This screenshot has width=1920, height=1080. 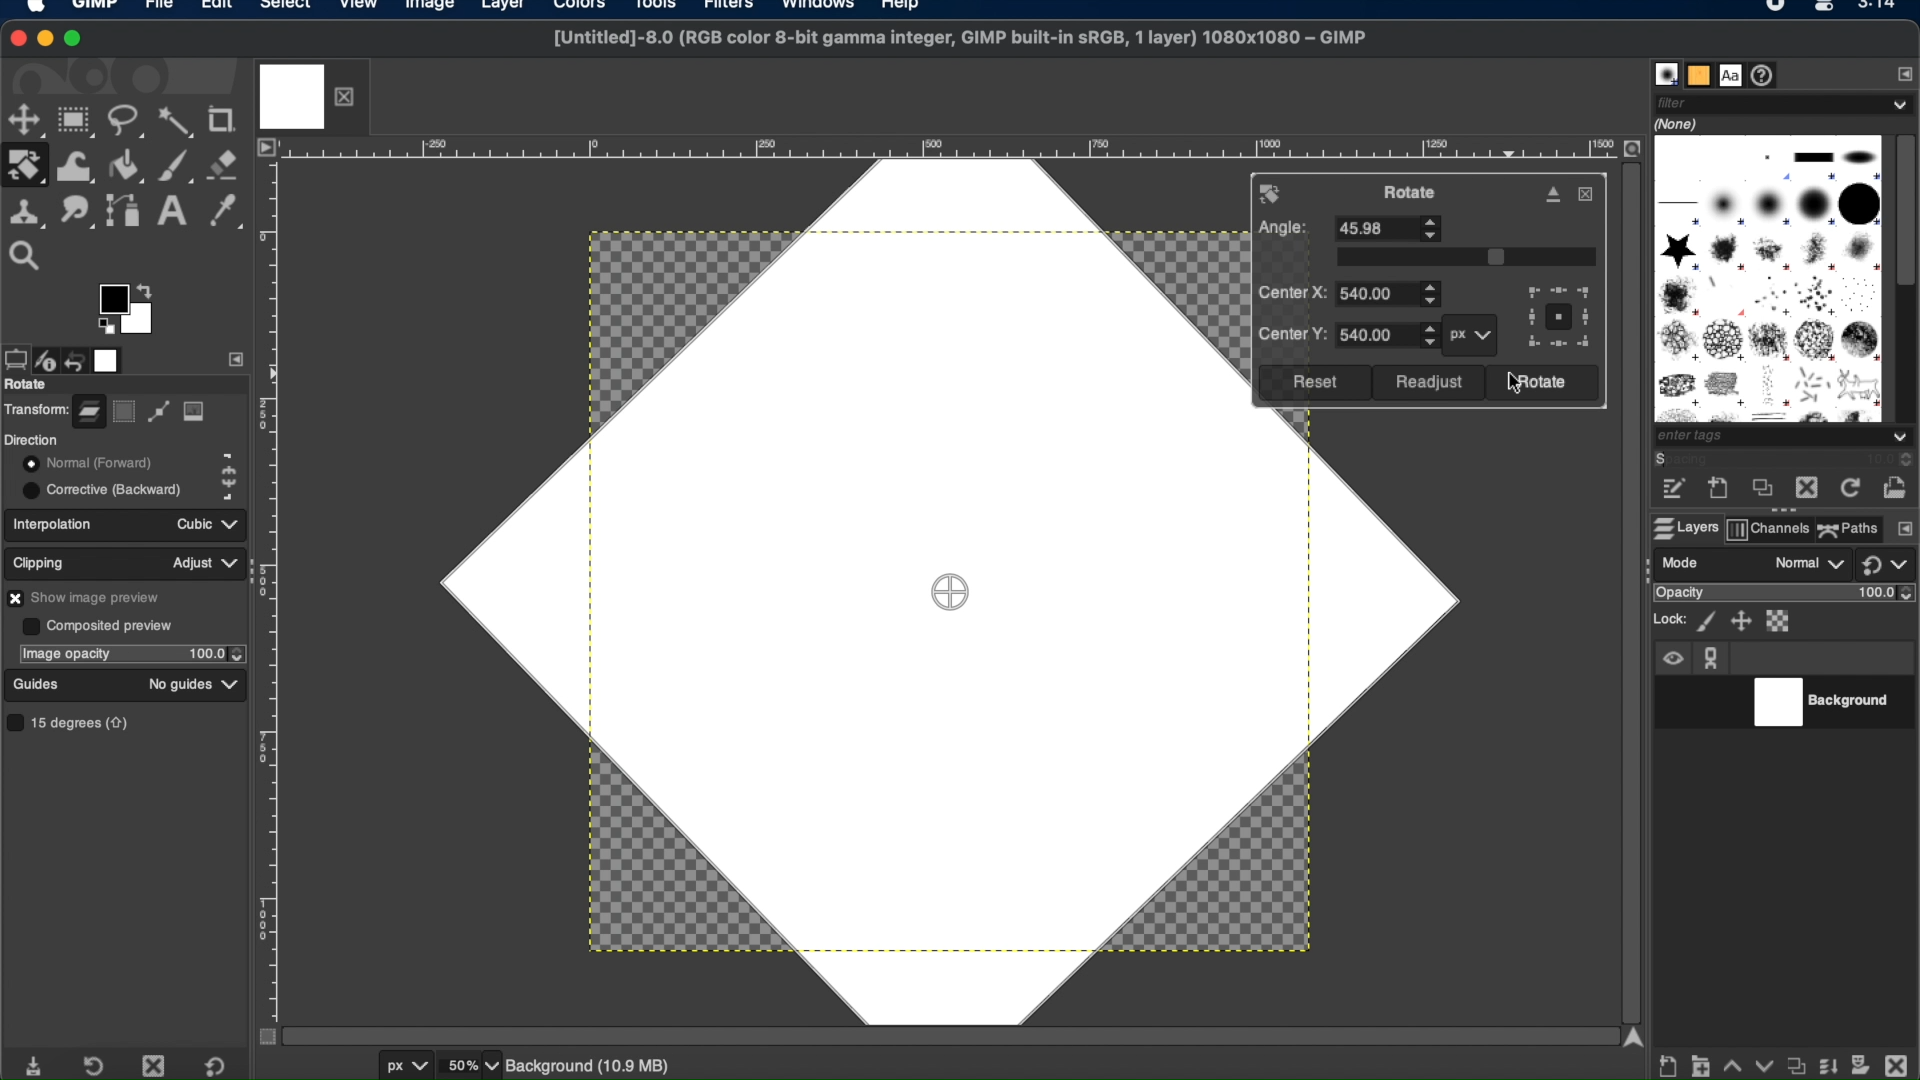 What do you see at coordinates (819, 8) in the screenshot?
I see `windows` at bounding box center [819, 8].